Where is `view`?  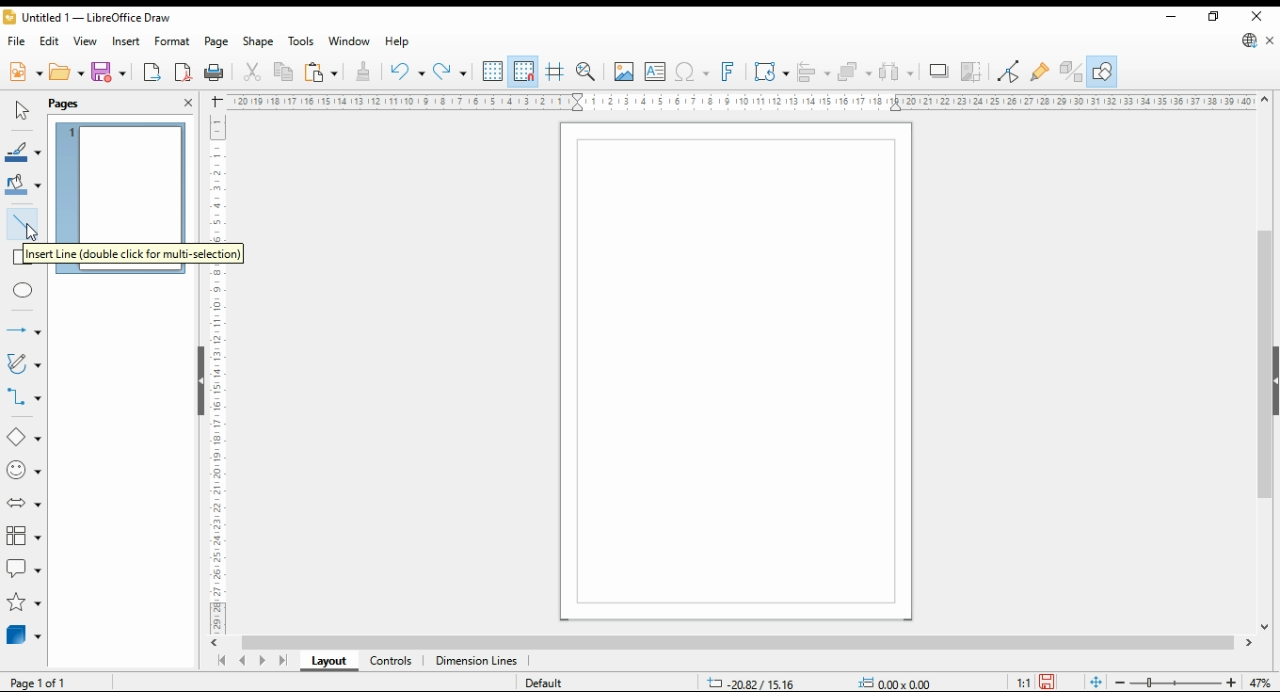 view is located at coordinates (86, 42).